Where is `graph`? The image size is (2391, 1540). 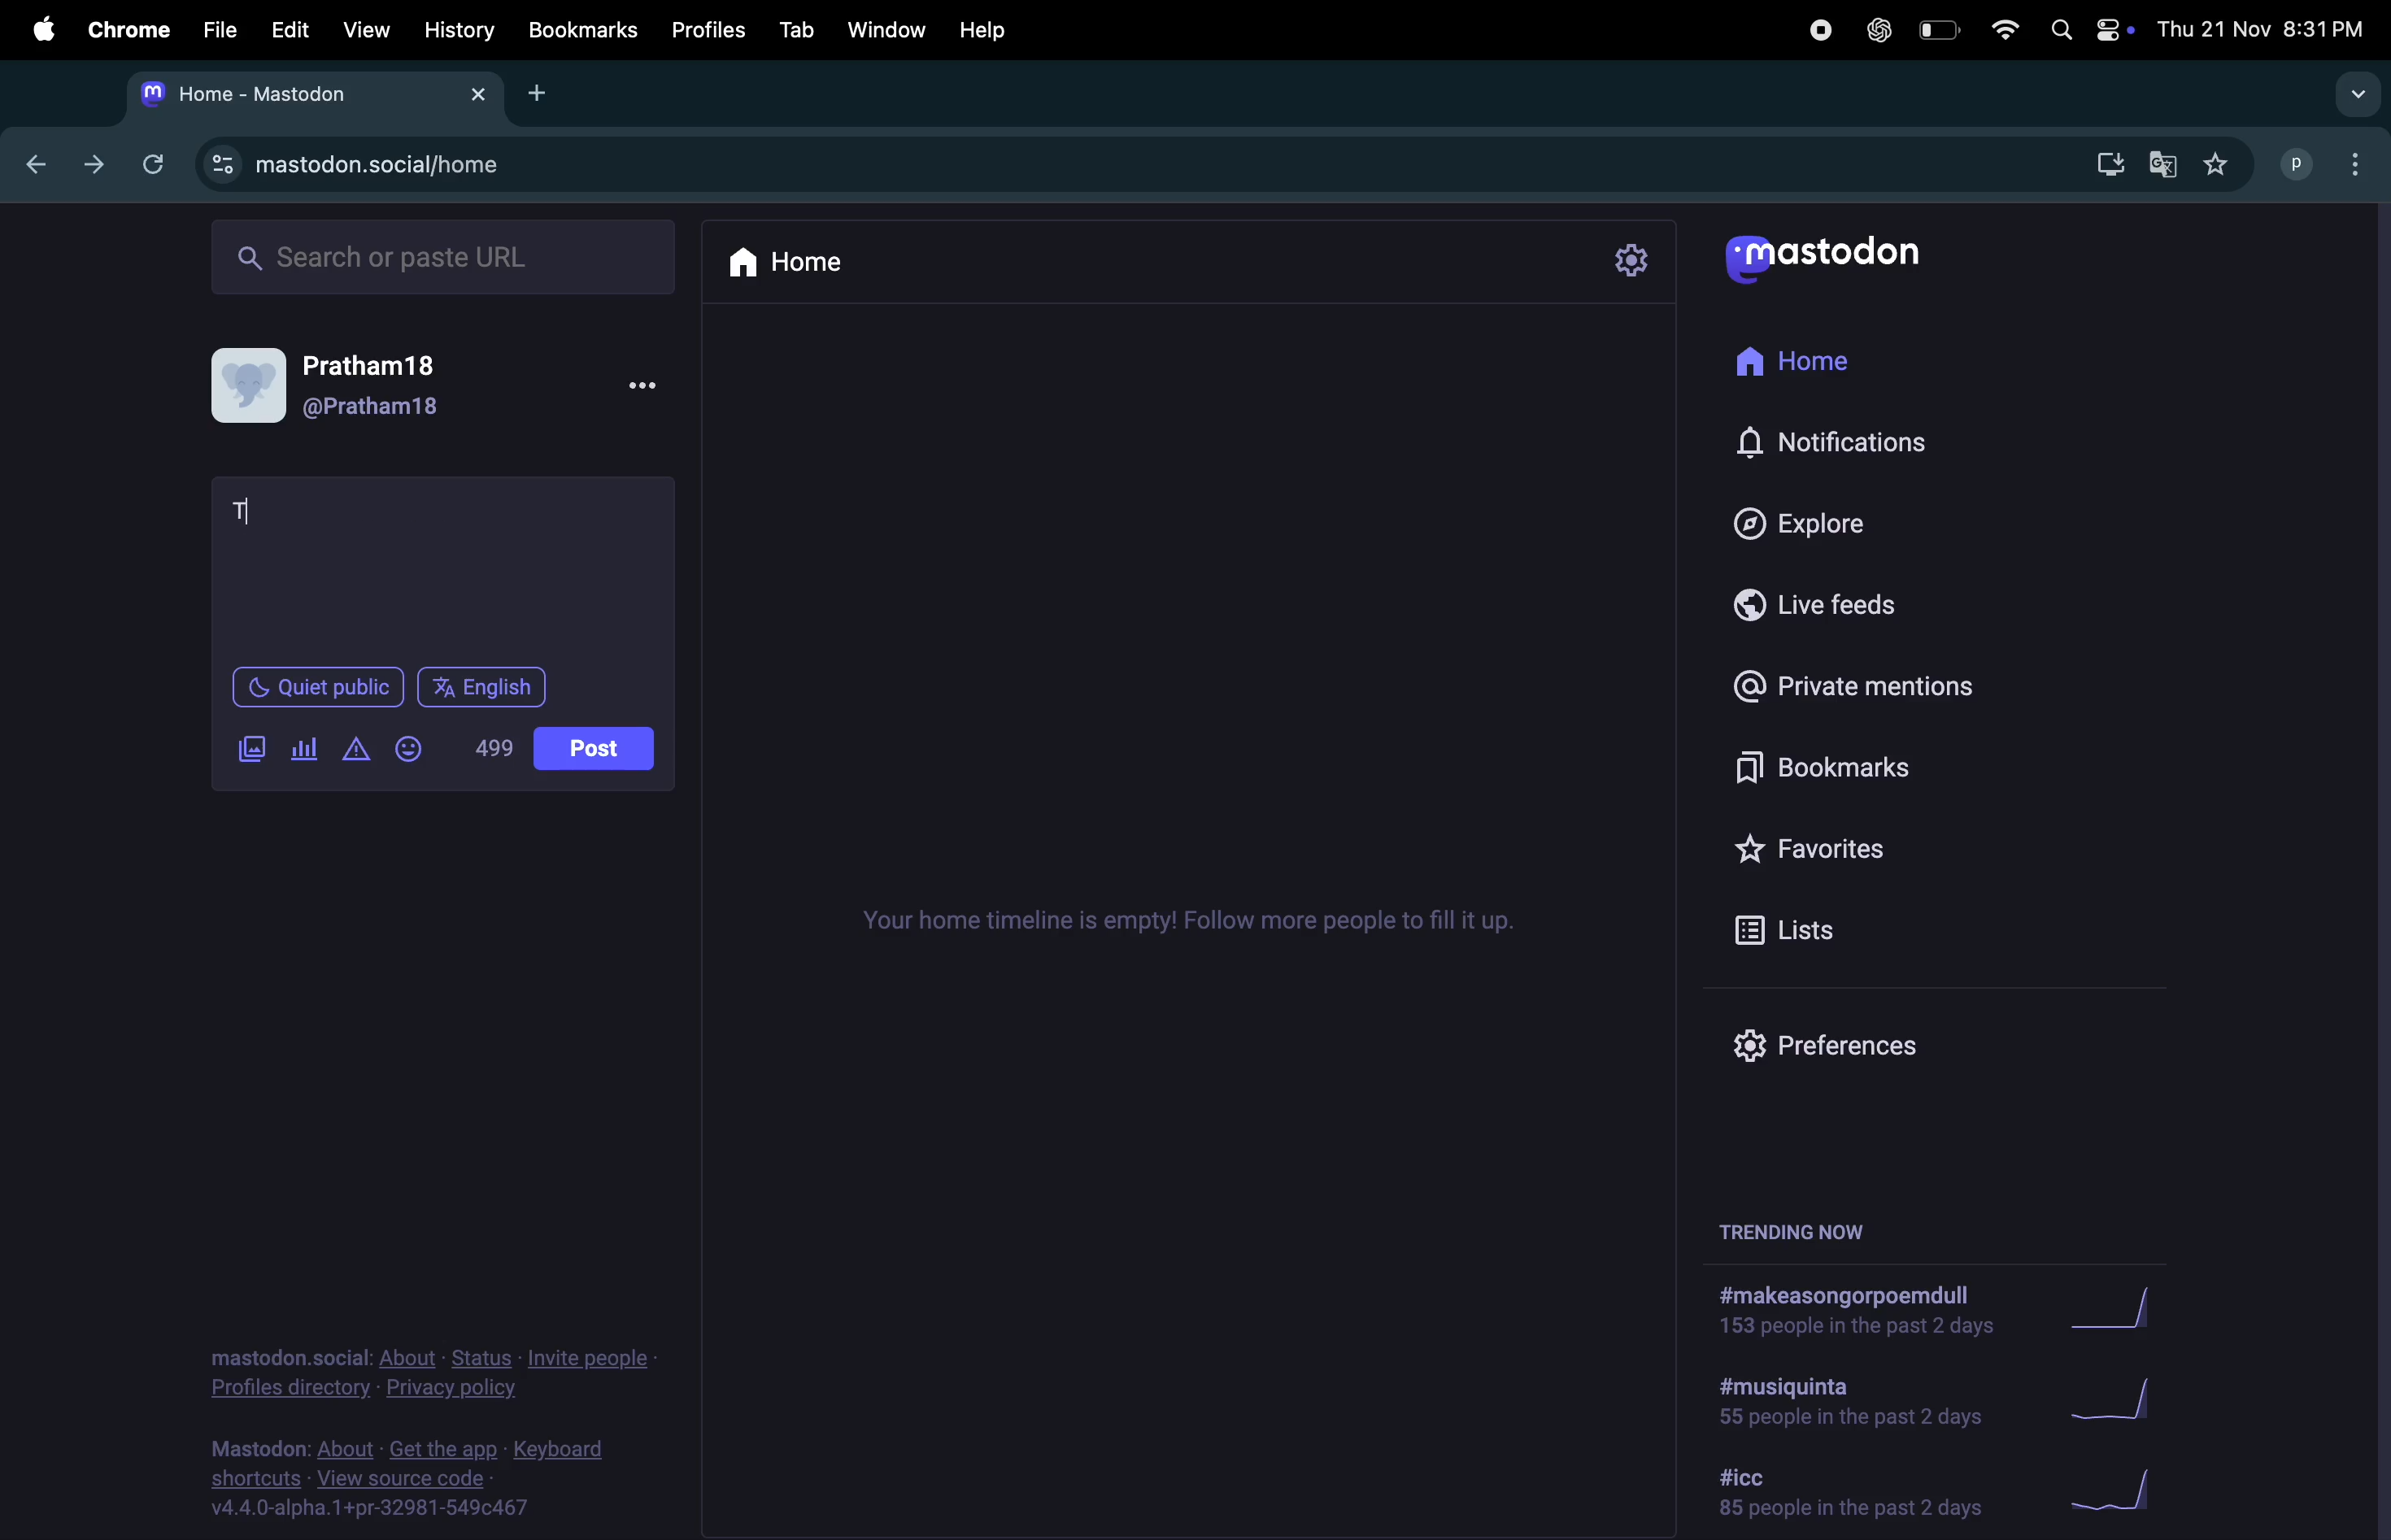
graph is located at coordinates (2109, 1495).